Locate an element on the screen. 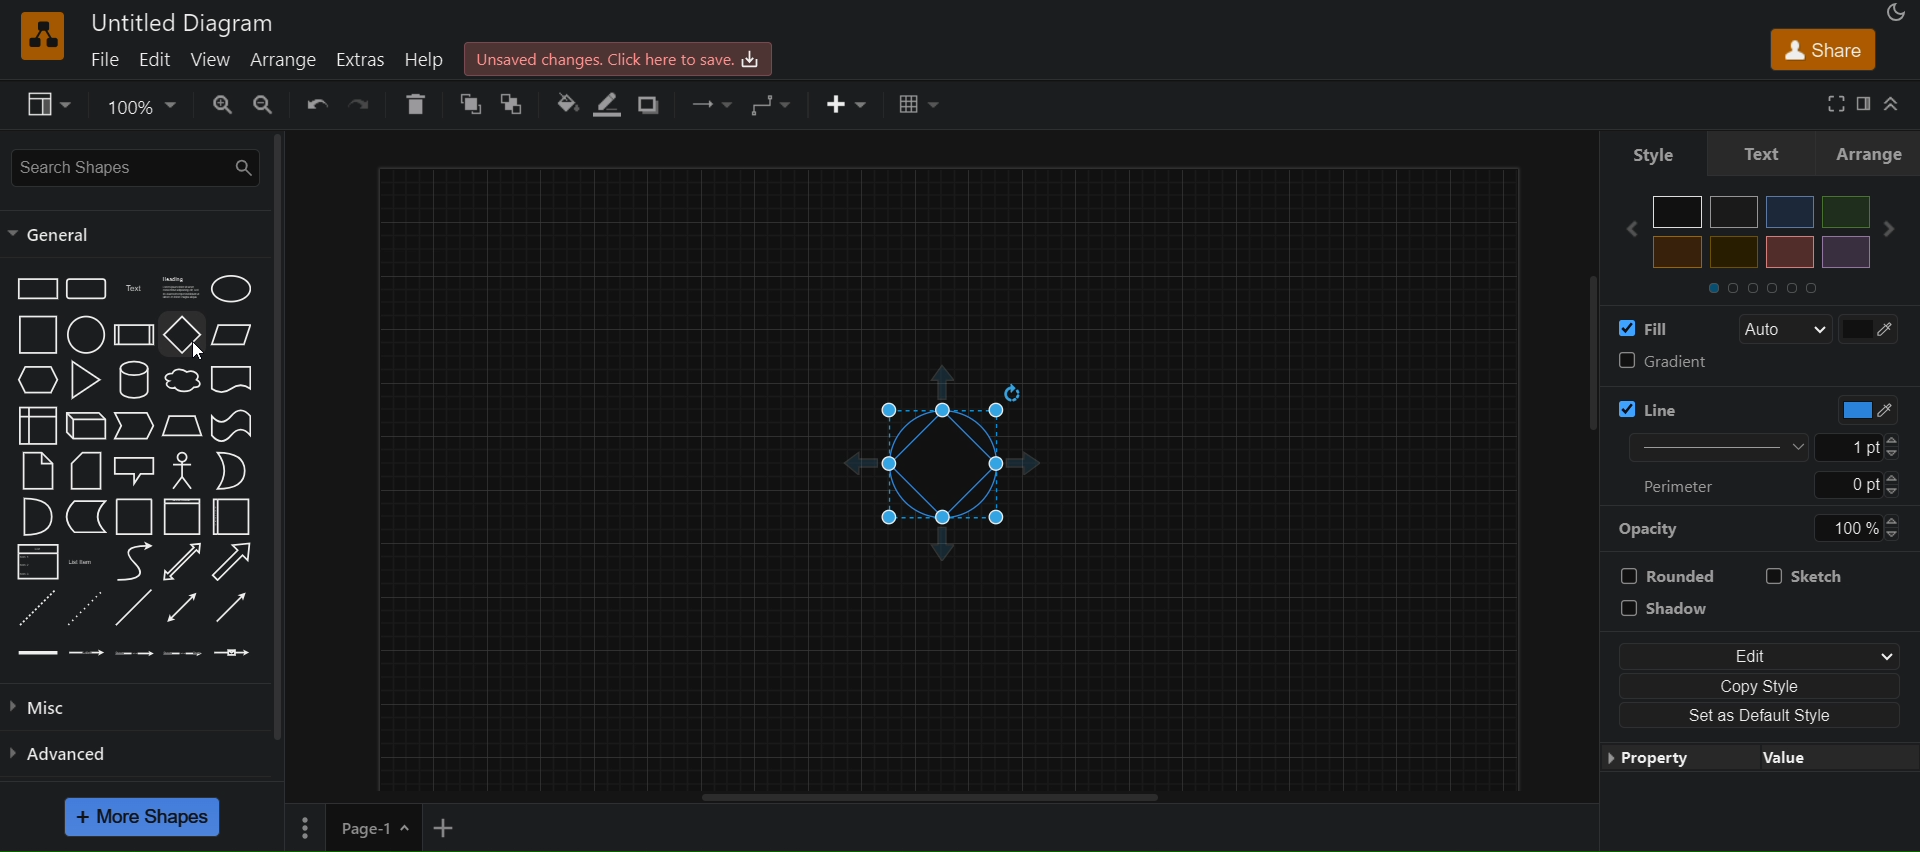  arrow is located at coordinates (232, 562).